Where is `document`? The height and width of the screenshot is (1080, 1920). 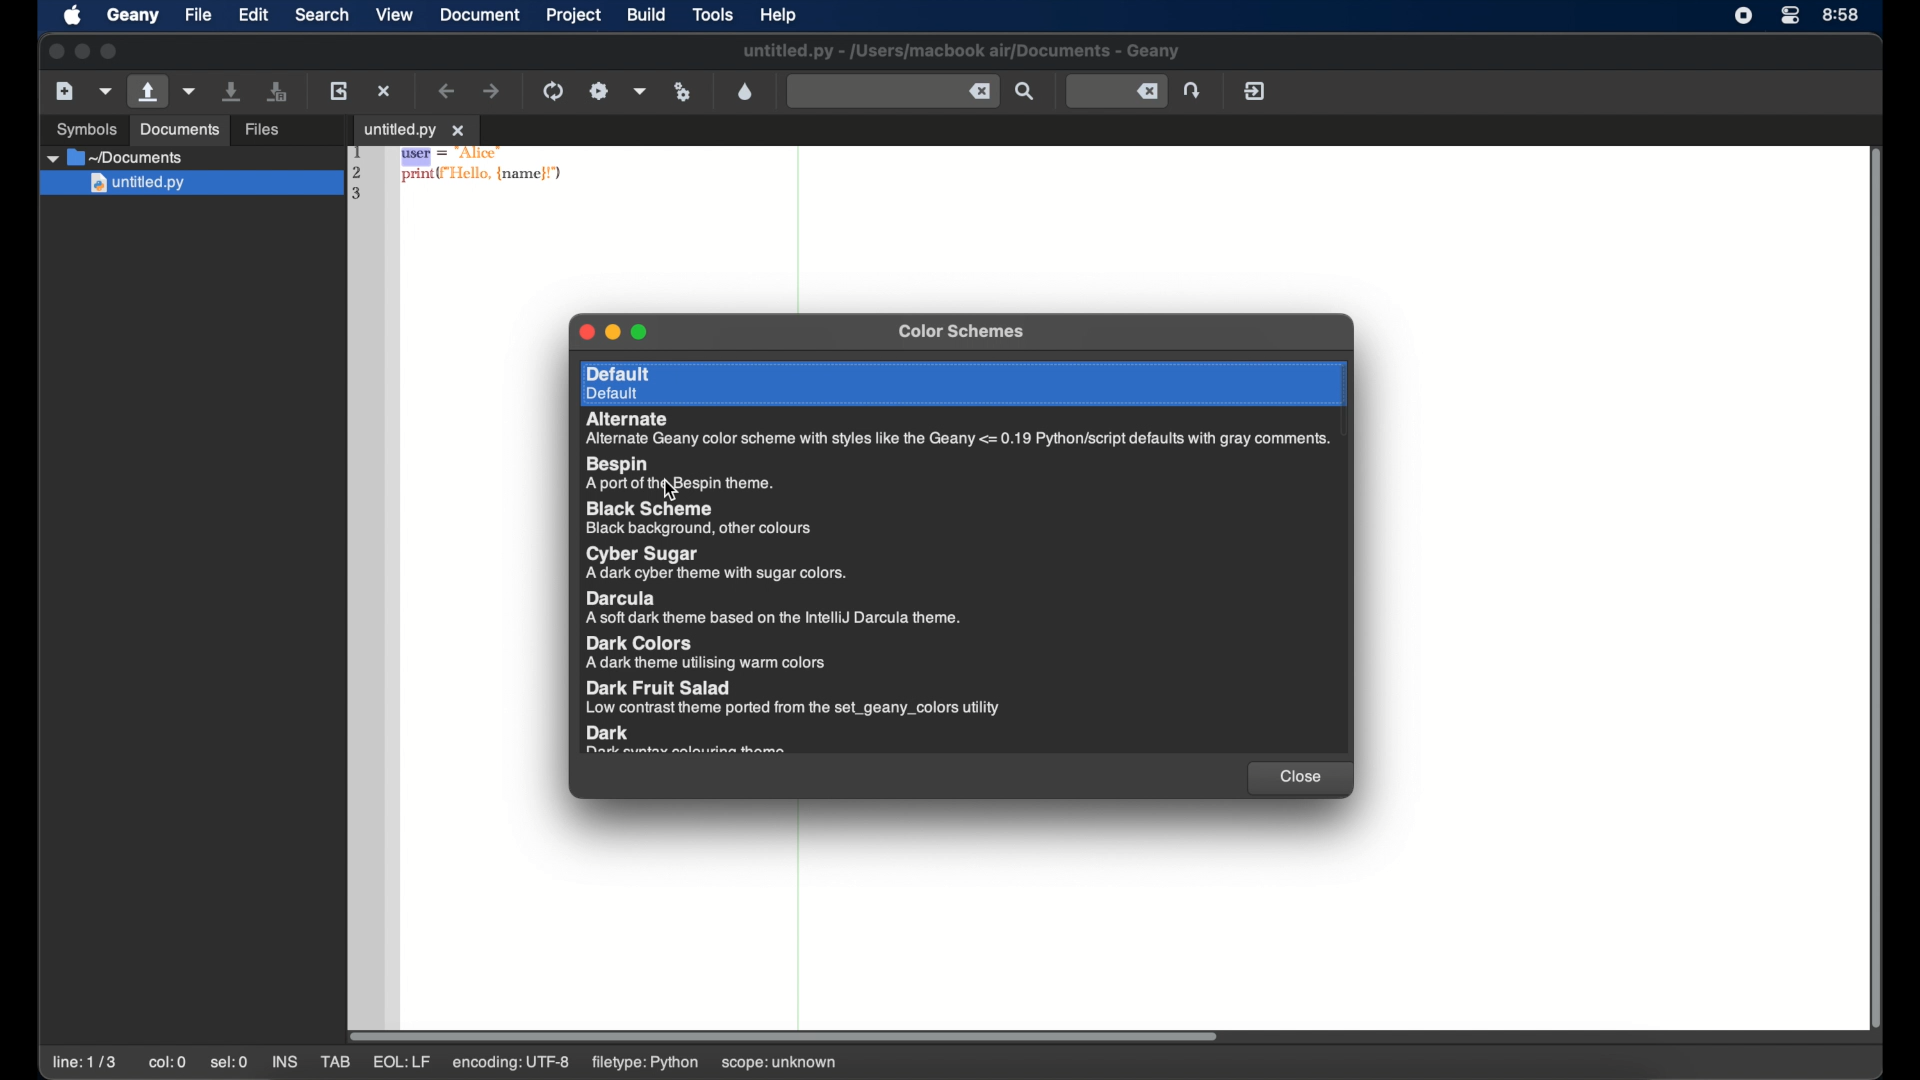 document is located at coordinates (481, 15).